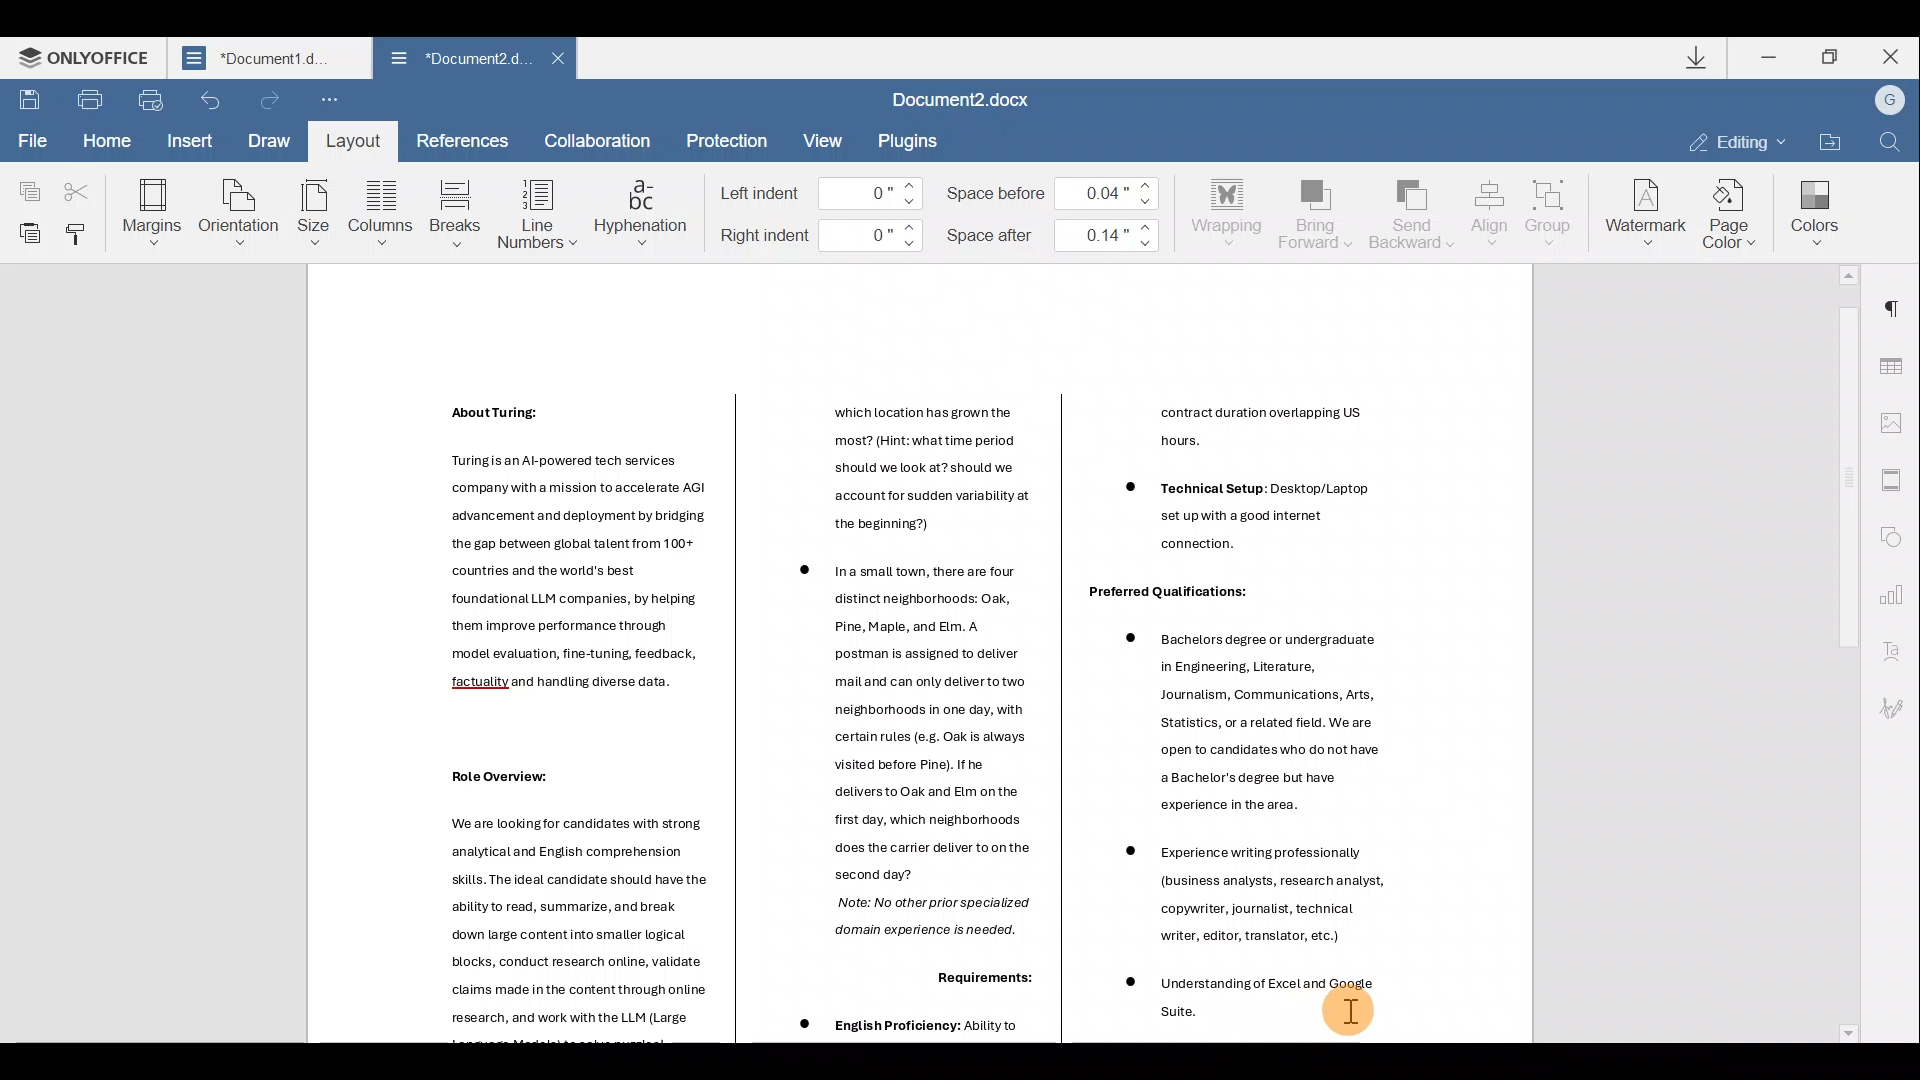 This screenshot has height=1080, width=1920. What do you see at coordinates (240, 210) in the screenshot?
I see `Orientation` at bounding box center [240, 210].